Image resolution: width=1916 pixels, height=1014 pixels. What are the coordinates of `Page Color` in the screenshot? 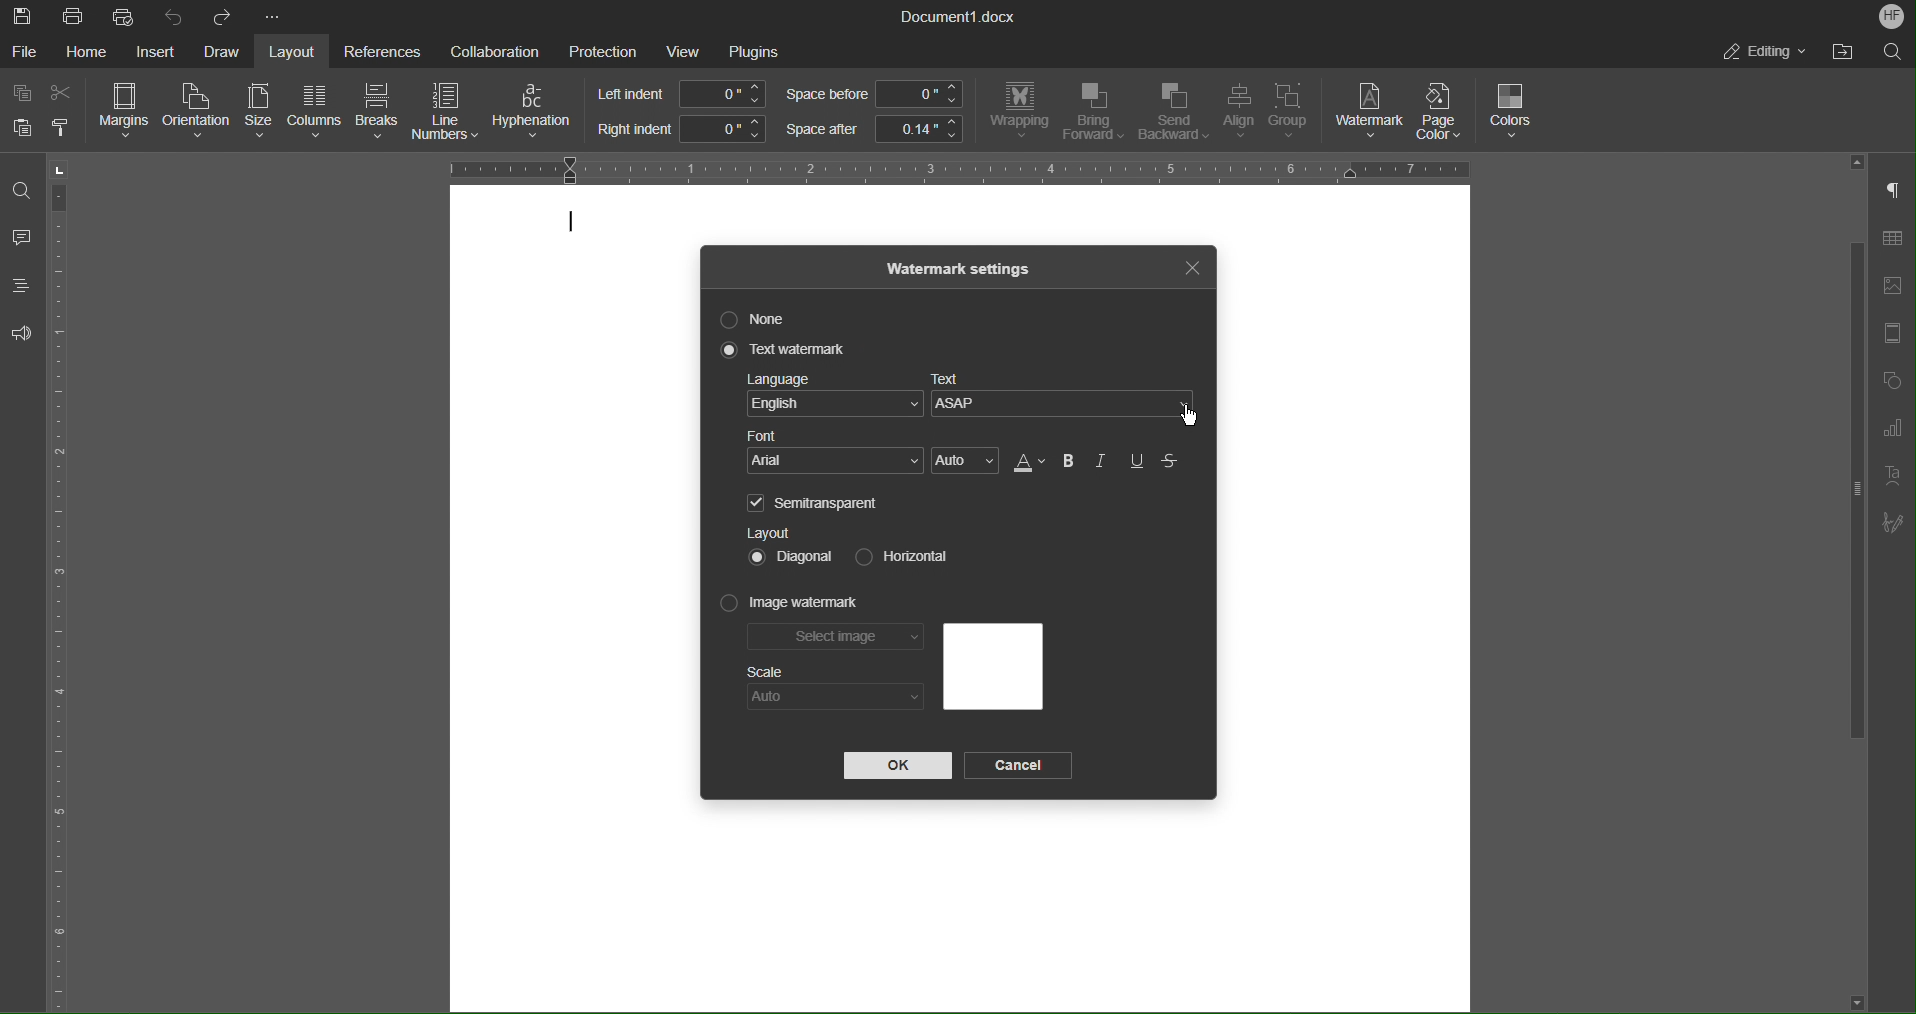 It's located at (1446, 111).